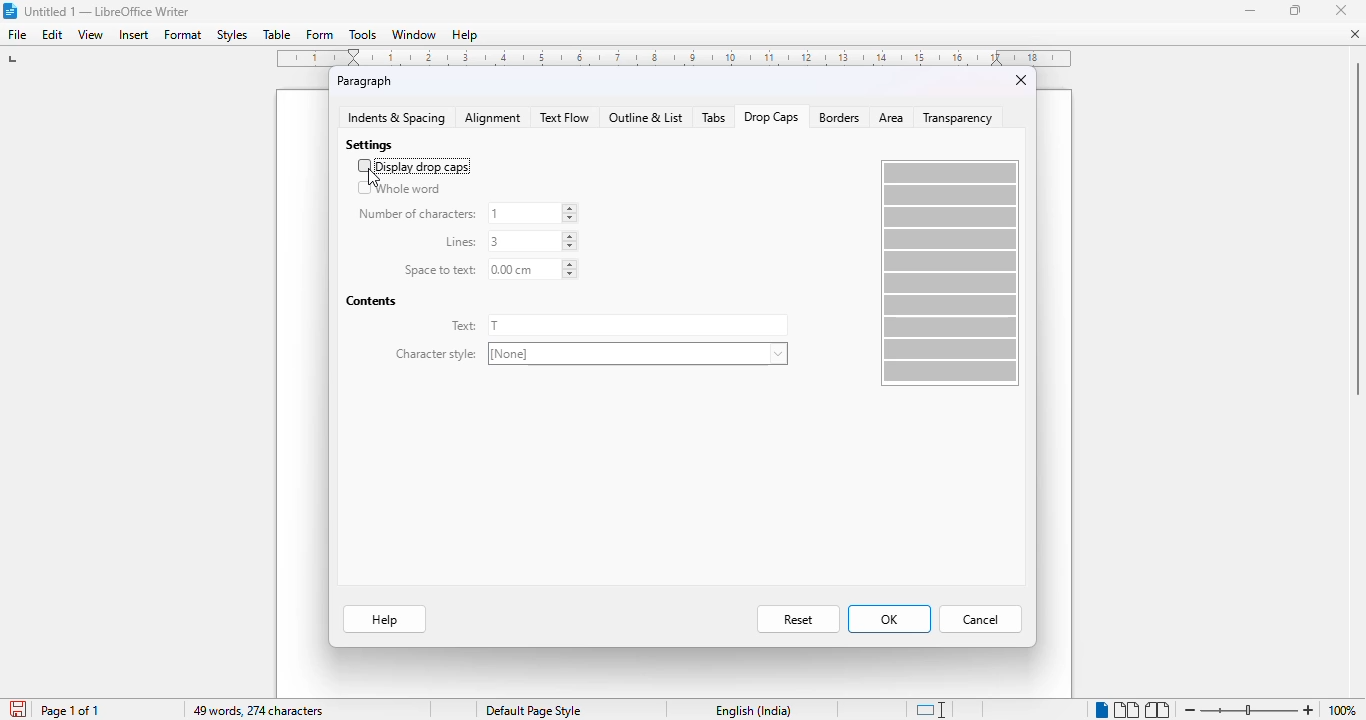  Describe the element at coordinates (981, 619) in the screenshot. I see `cancel` at that location.